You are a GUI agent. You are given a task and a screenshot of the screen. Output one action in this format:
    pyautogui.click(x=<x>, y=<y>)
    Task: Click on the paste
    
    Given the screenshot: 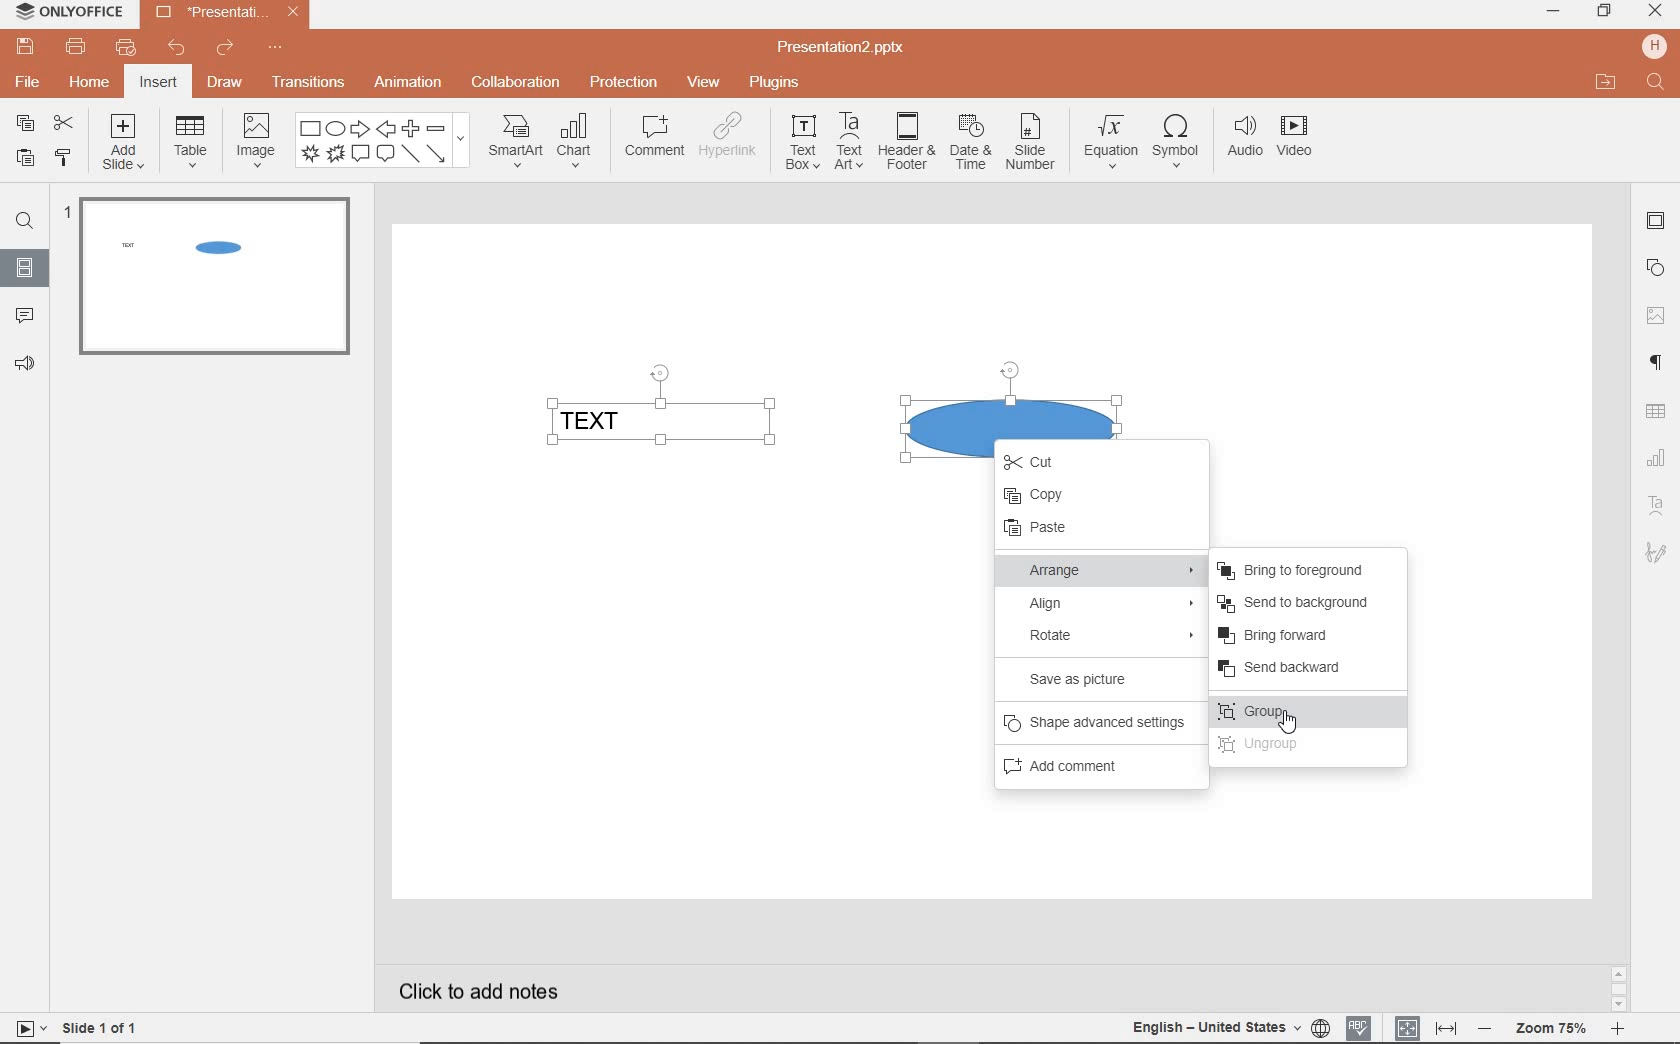 What is the action you would take?
    pyautogui.click(x=25, y=160)
    